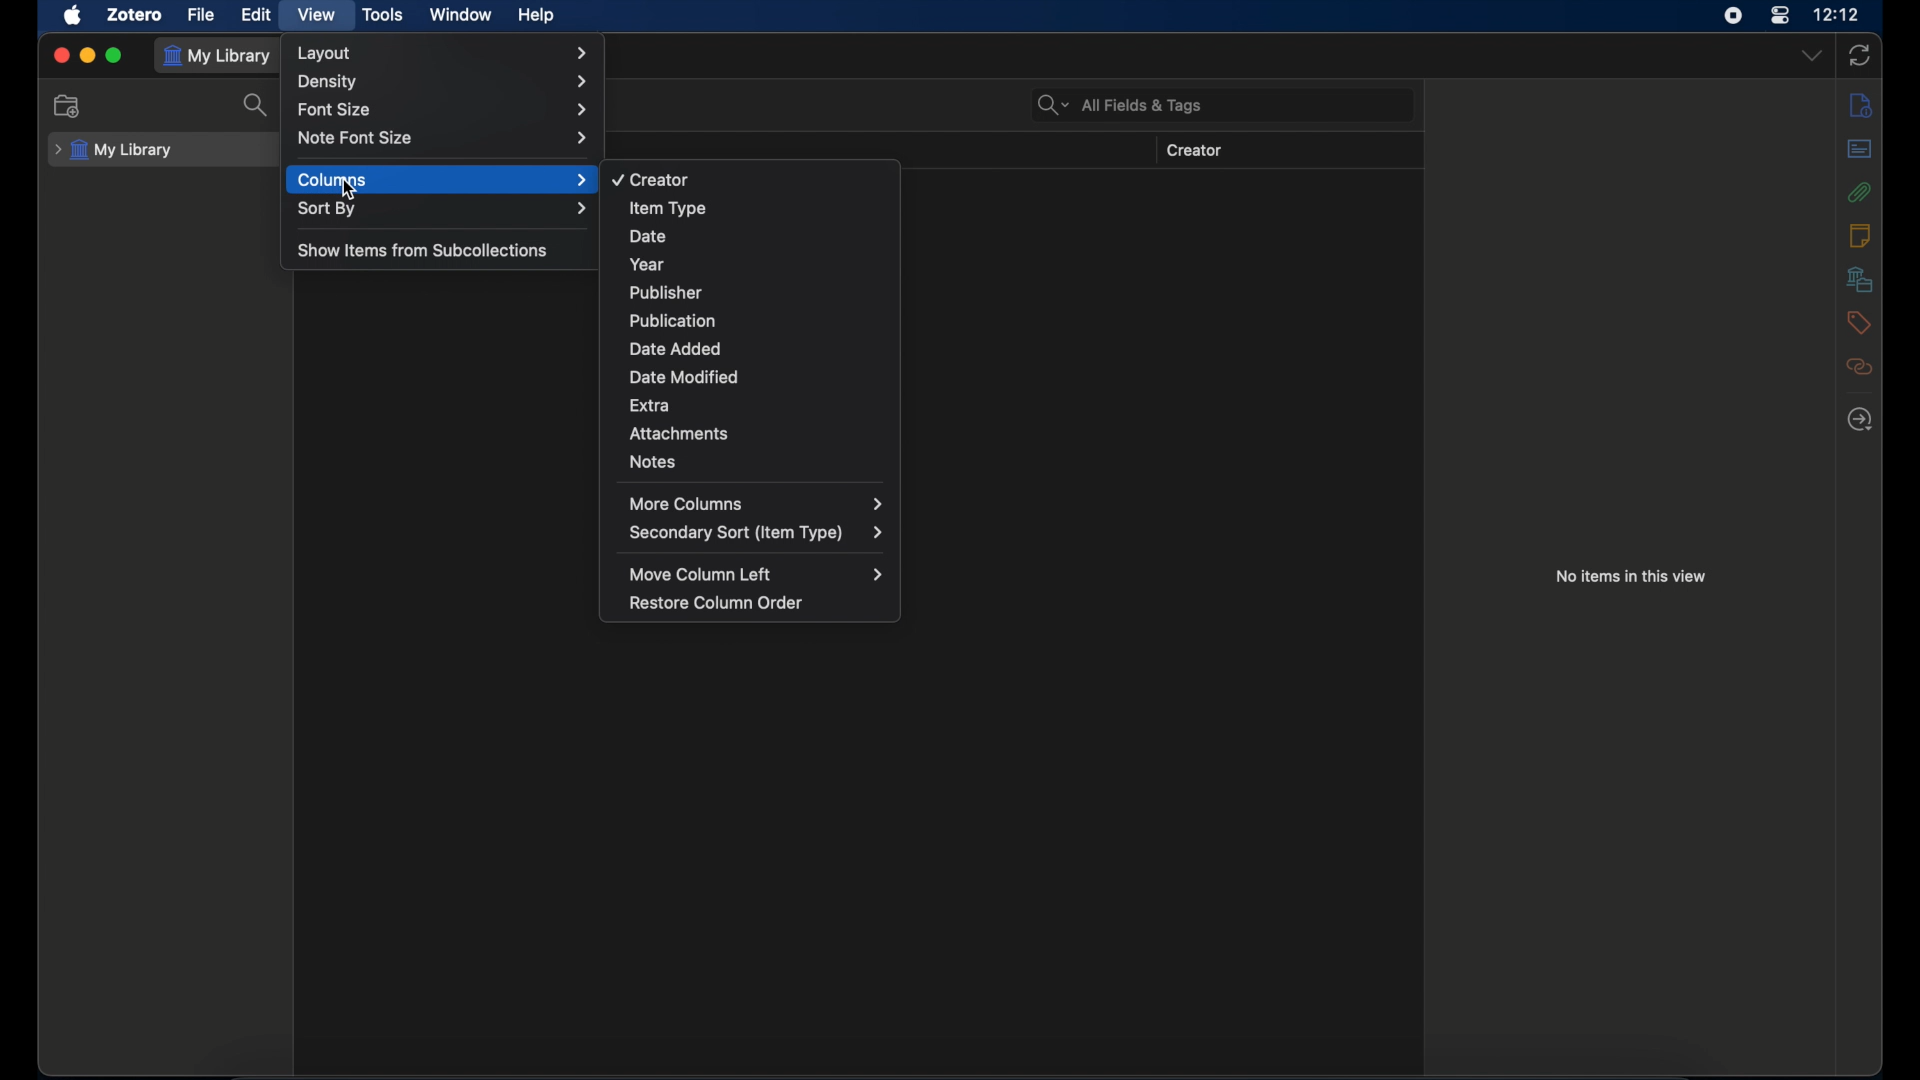 Image resolution: width=1920 pixels, height=1080 pixels. Describe the element at coordinates (1837, 13) in the screenshot. I see `time` at that location.